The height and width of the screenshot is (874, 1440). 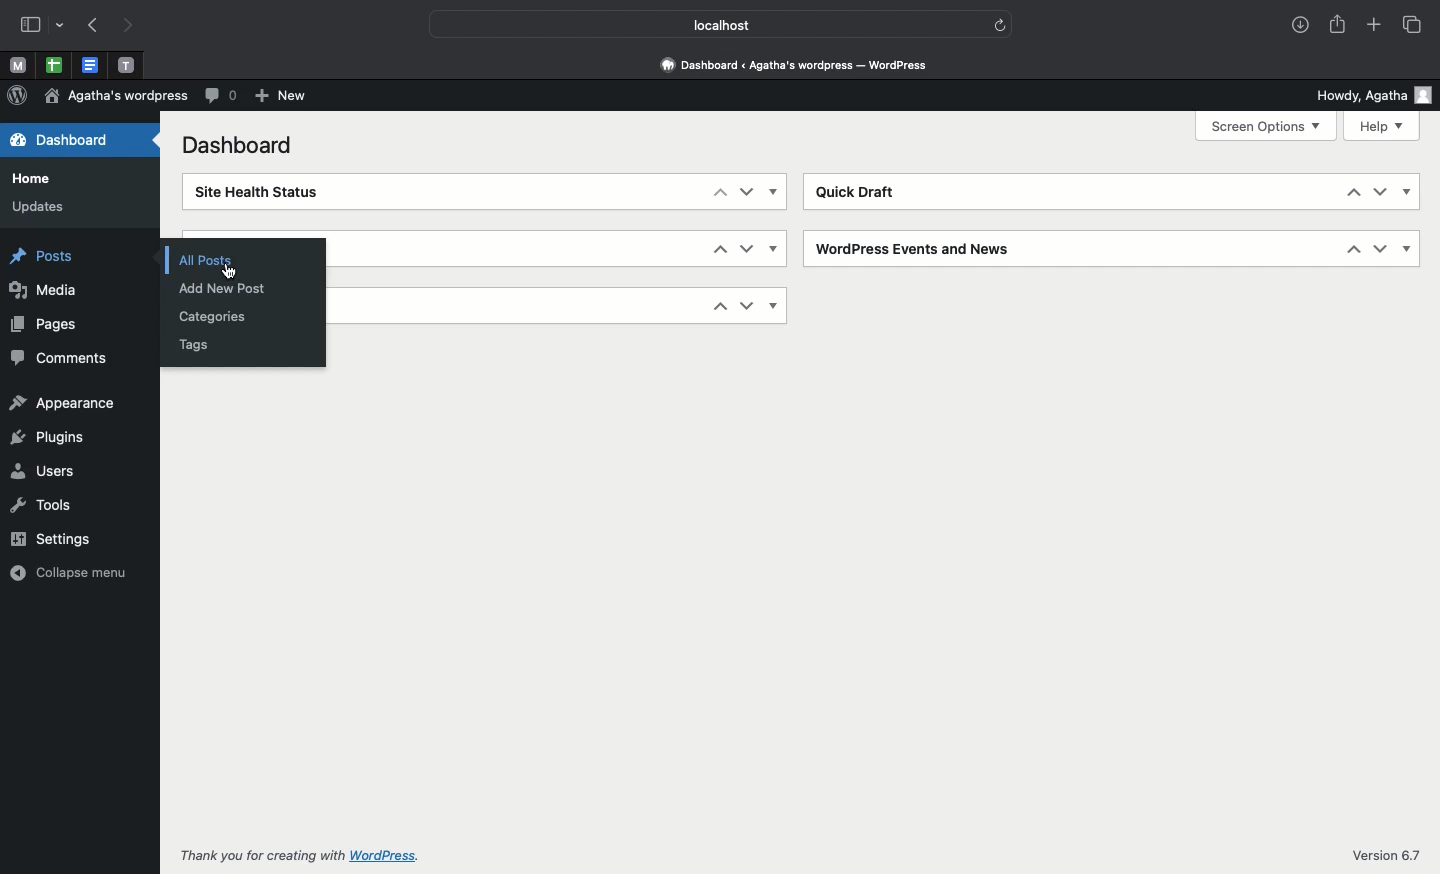 I want to click on Wordpress, so click(x=17, y=96).